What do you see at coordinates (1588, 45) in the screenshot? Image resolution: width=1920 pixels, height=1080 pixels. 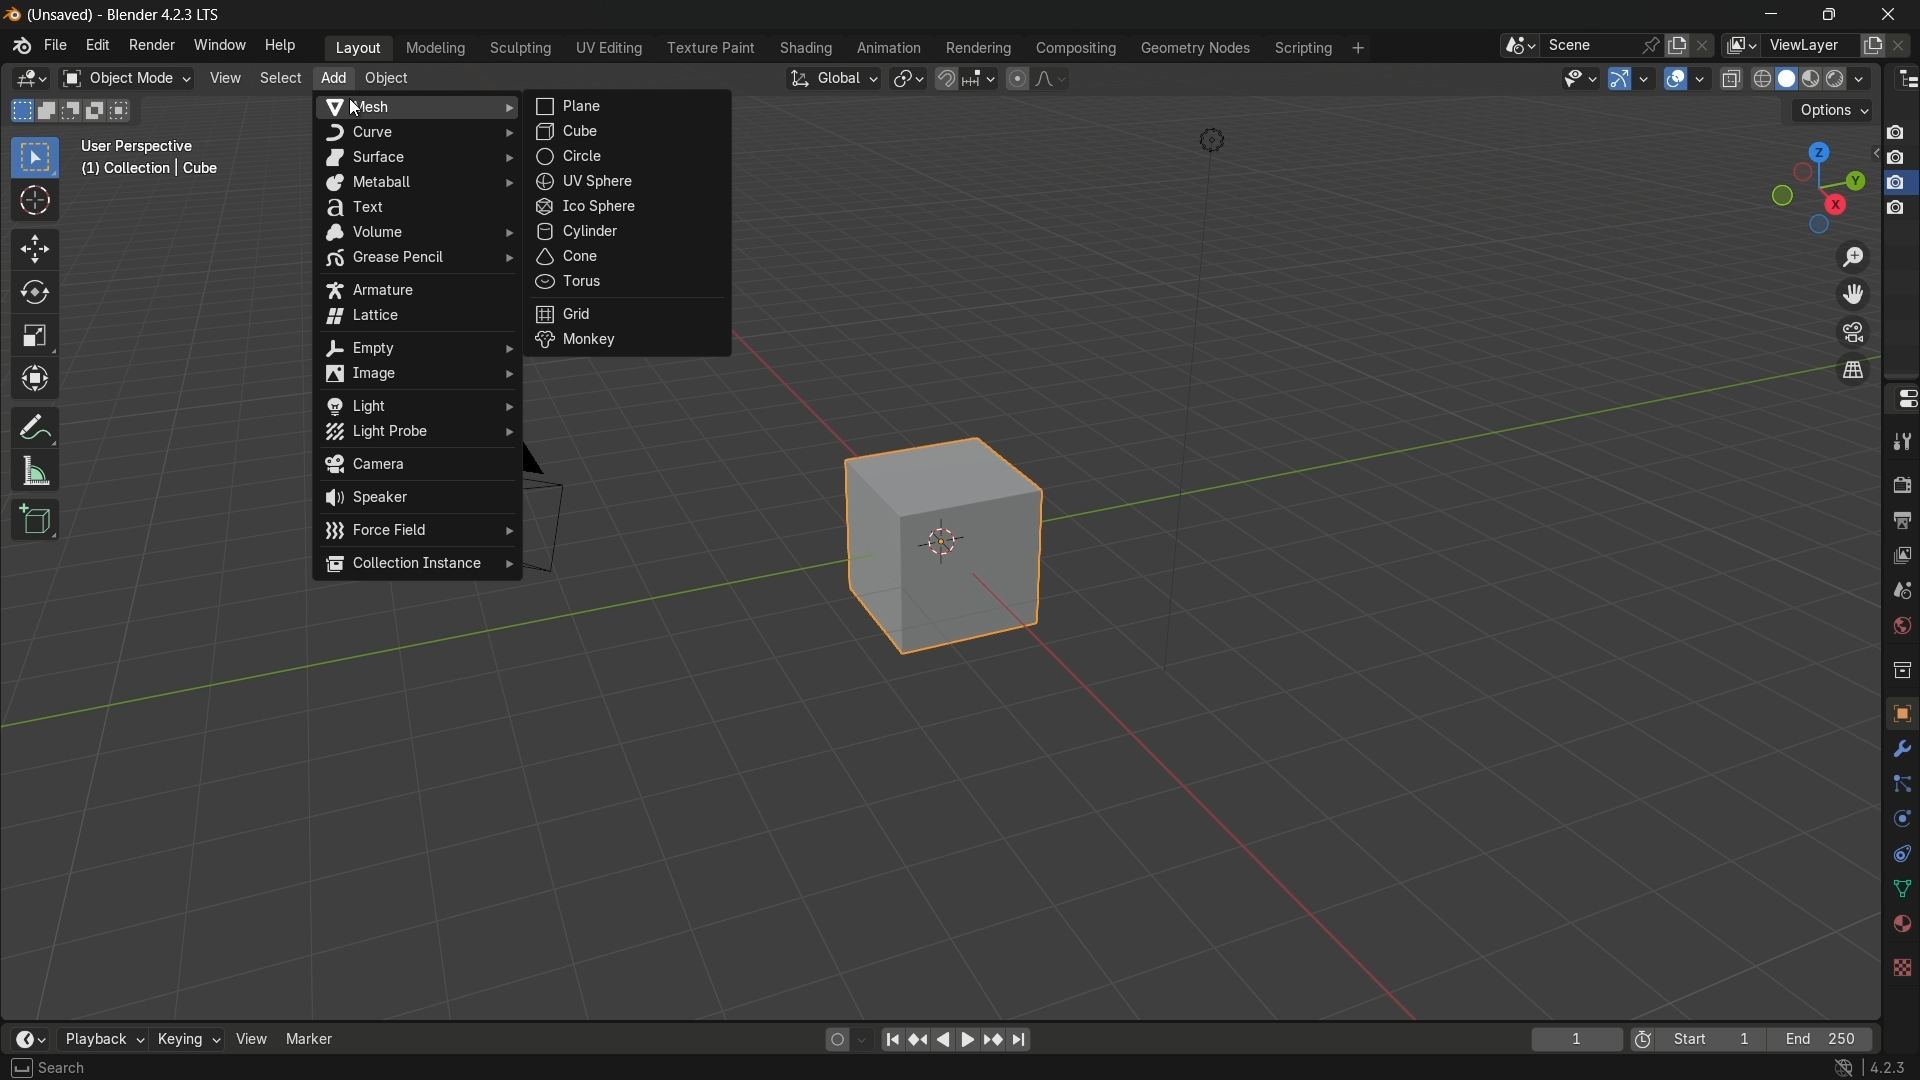 I see `scene` at bounding box center [1588, 45].